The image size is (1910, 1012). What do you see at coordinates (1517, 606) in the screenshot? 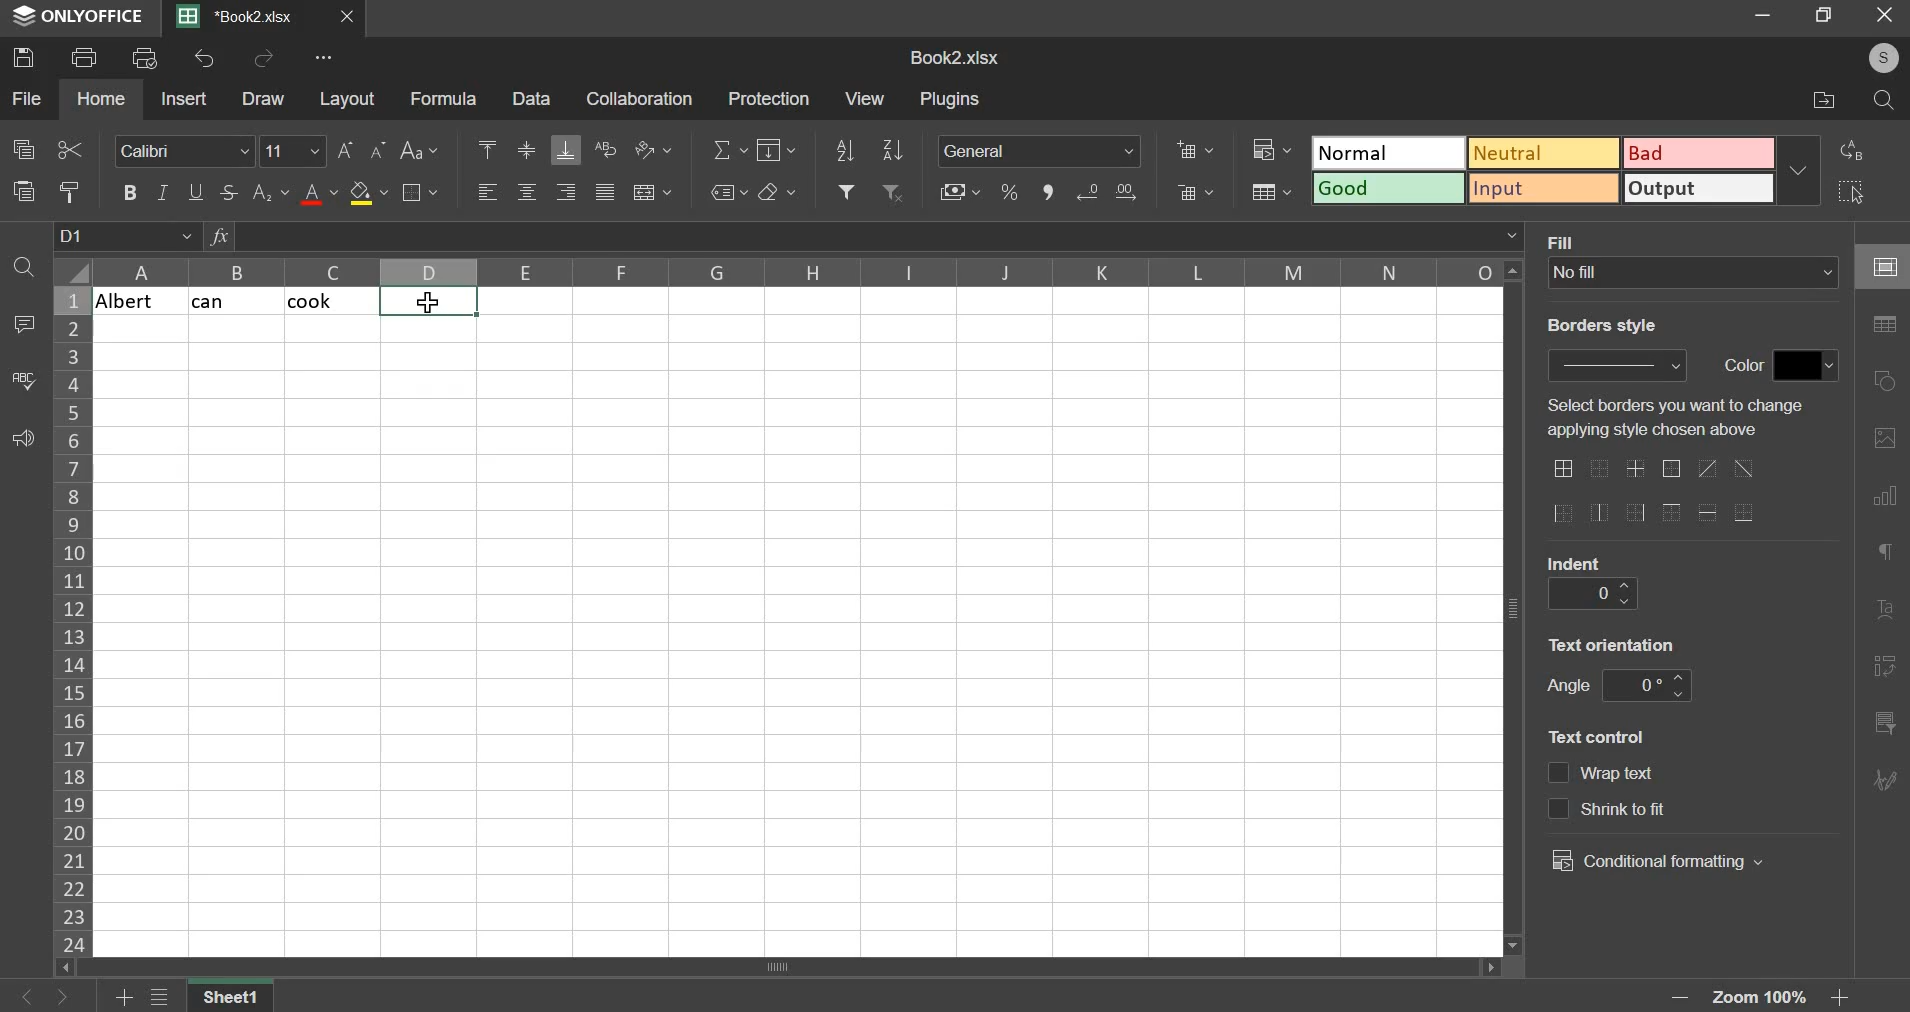
I see `vertical scroll bar` at bounding box center [1517, 606].